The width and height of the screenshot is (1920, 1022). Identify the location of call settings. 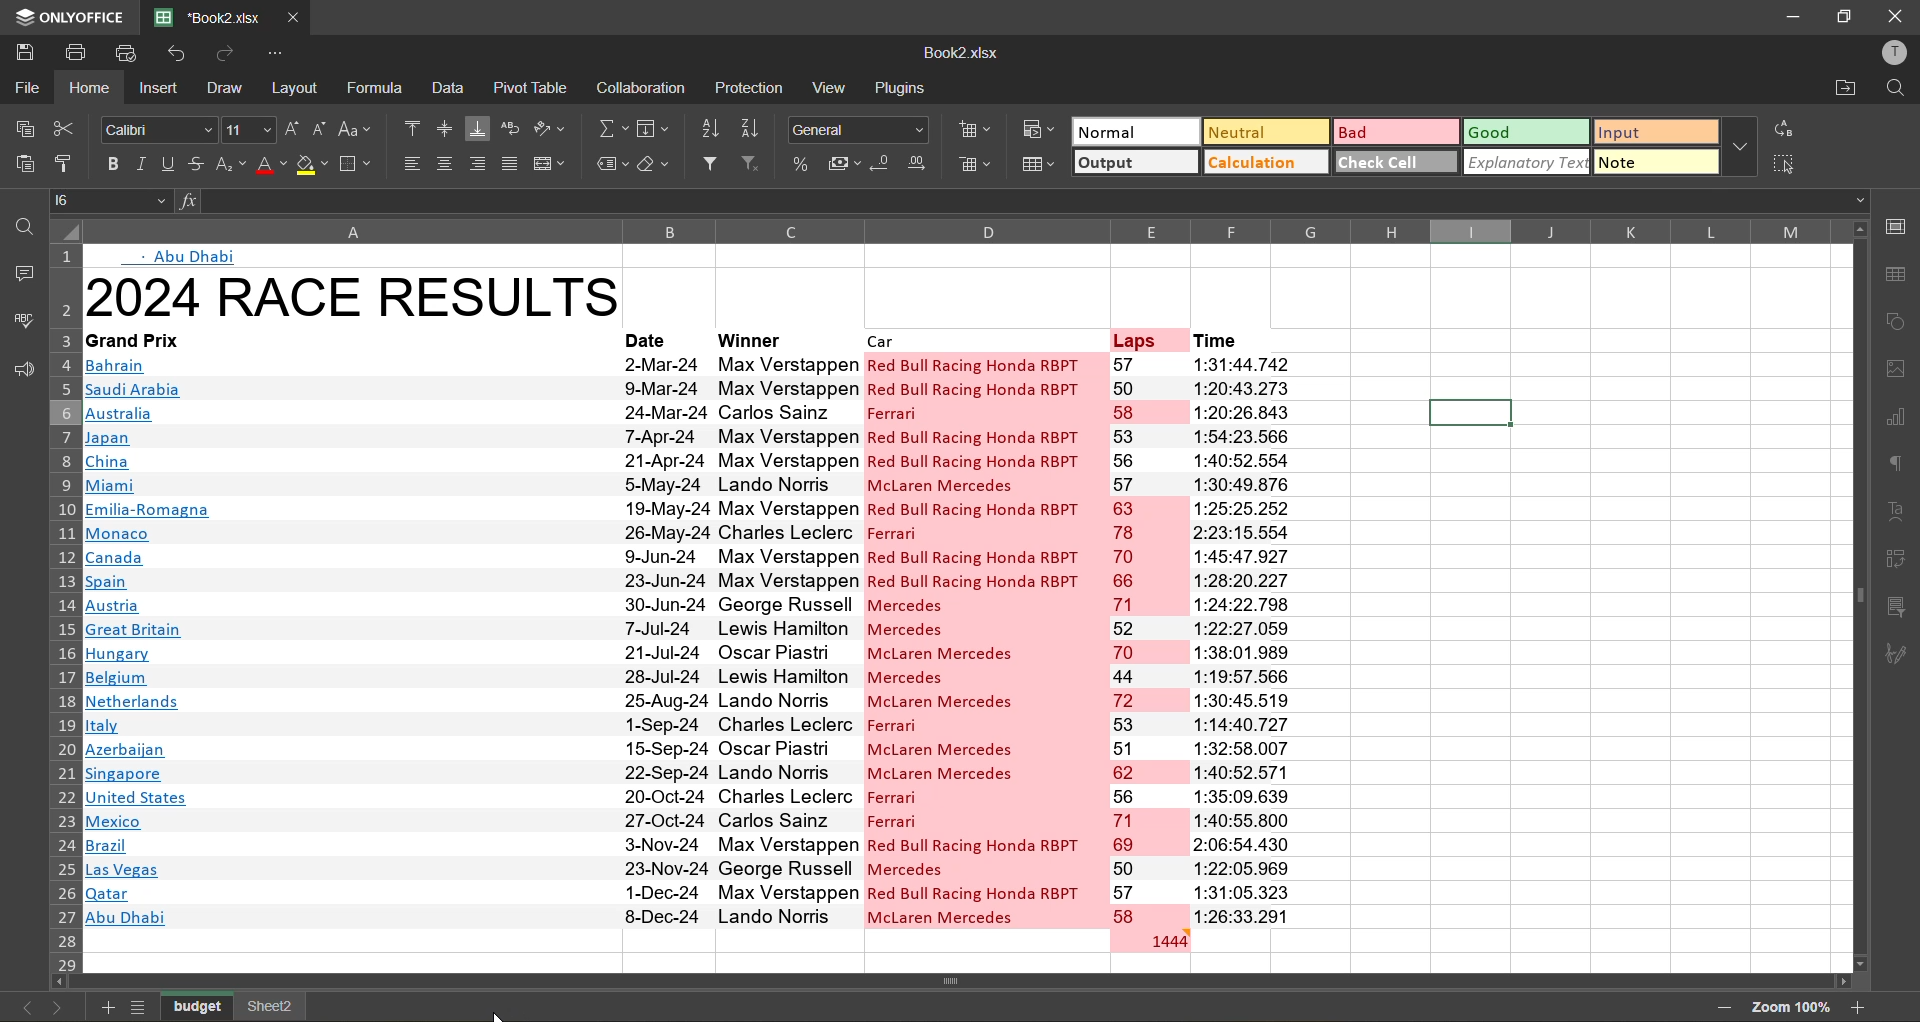
(1900, 227).